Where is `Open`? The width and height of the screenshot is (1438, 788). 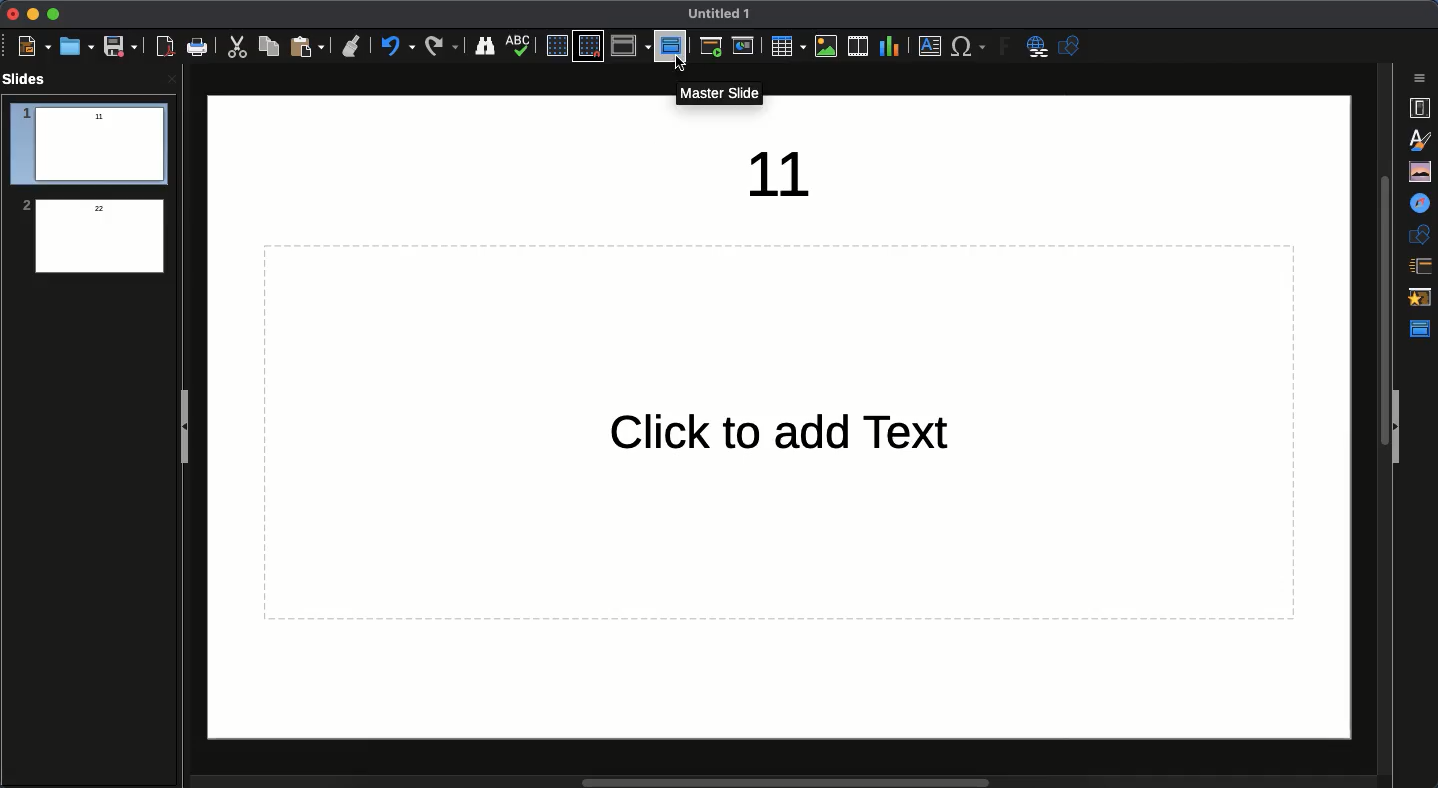
Open is located at coordinates (75, 46).